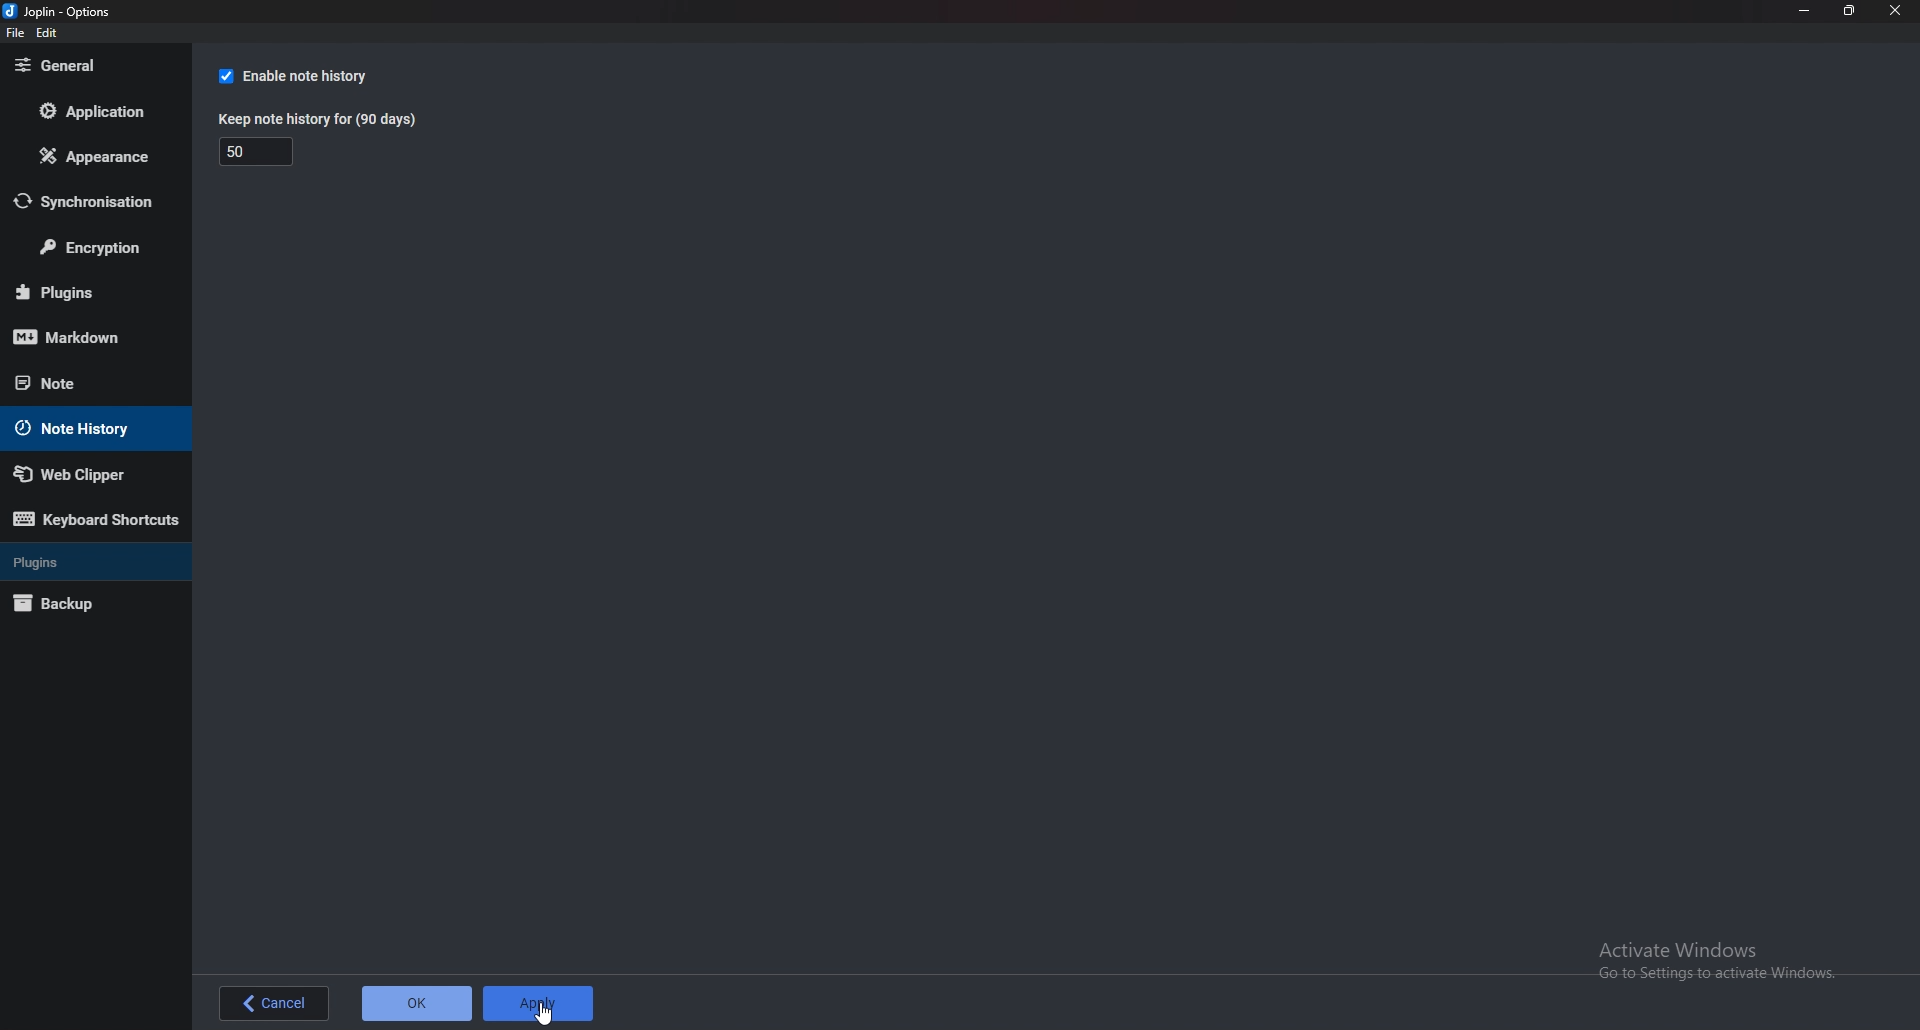 This screenshot has height=1030, width=1920. I want to click on Application, so click(96, 109).